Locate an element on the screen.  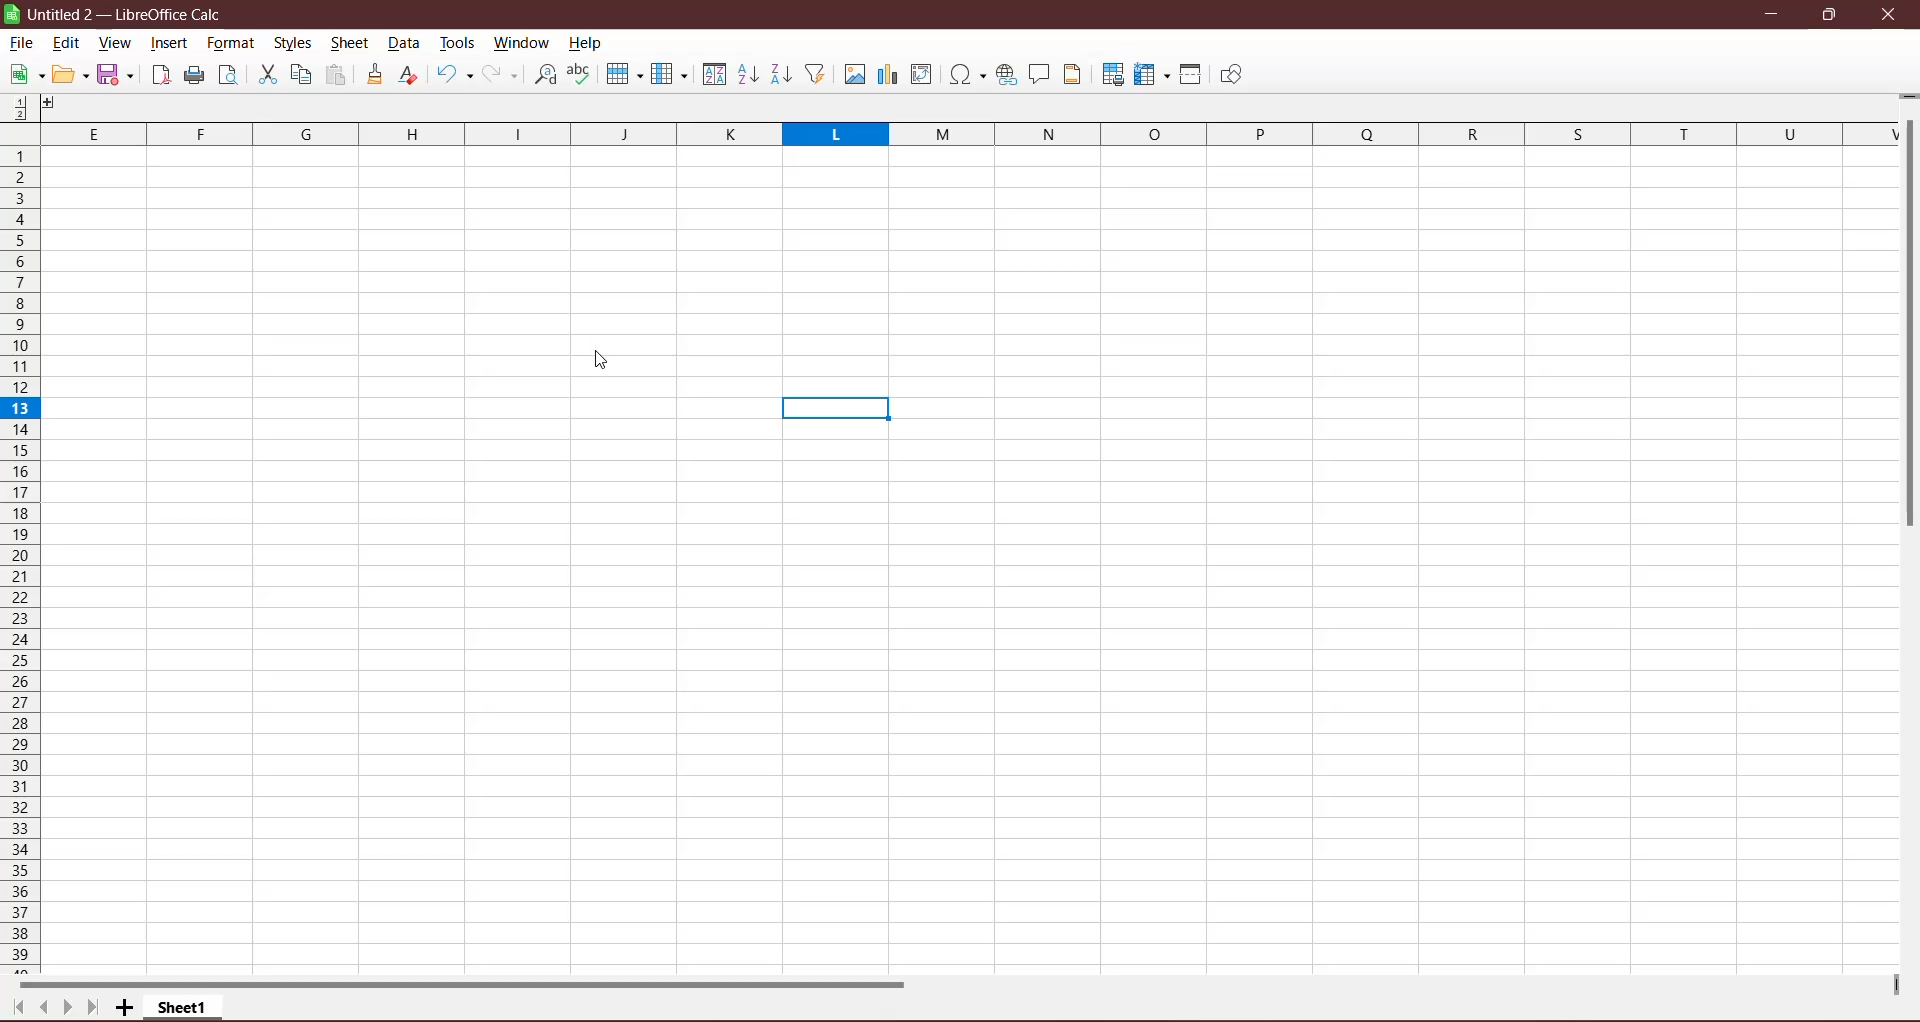
Sort Descending is located at coordinates (782, 74).